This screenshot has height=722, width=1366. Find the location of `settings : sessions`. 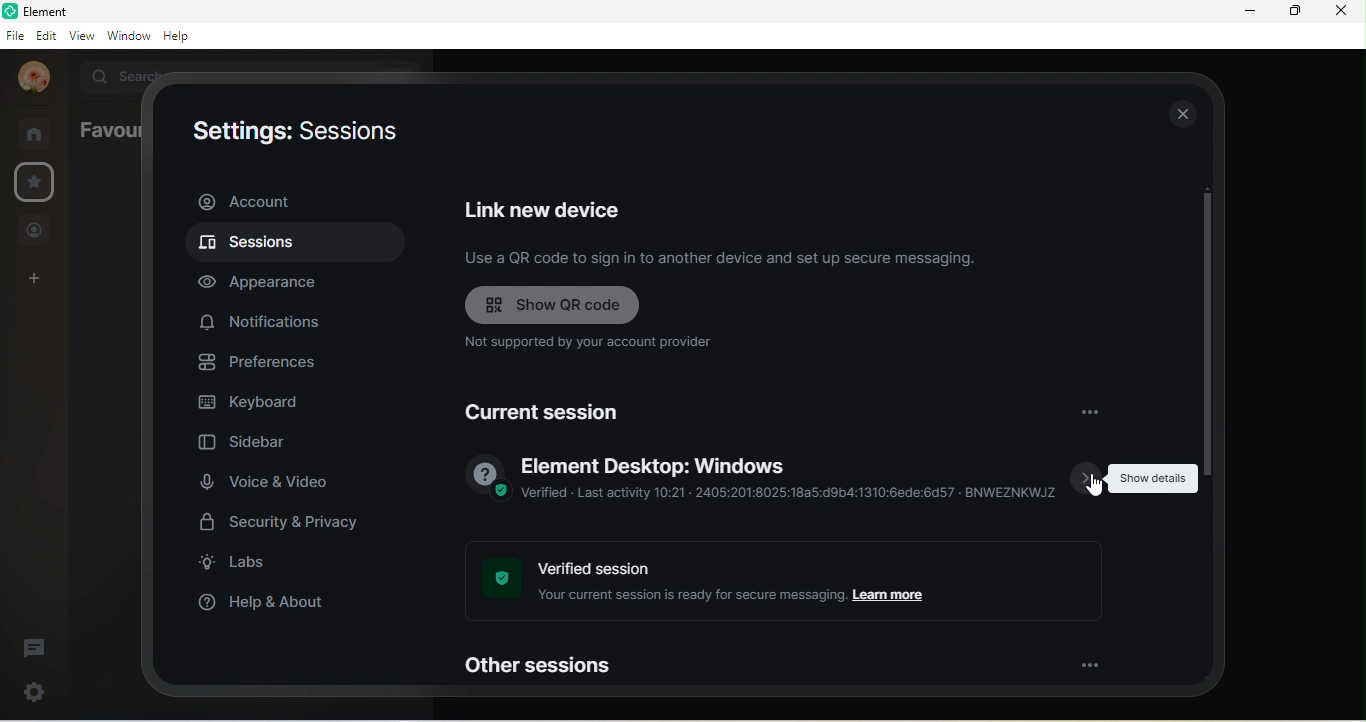

settings : sessions is located at coordinates (292, 134).